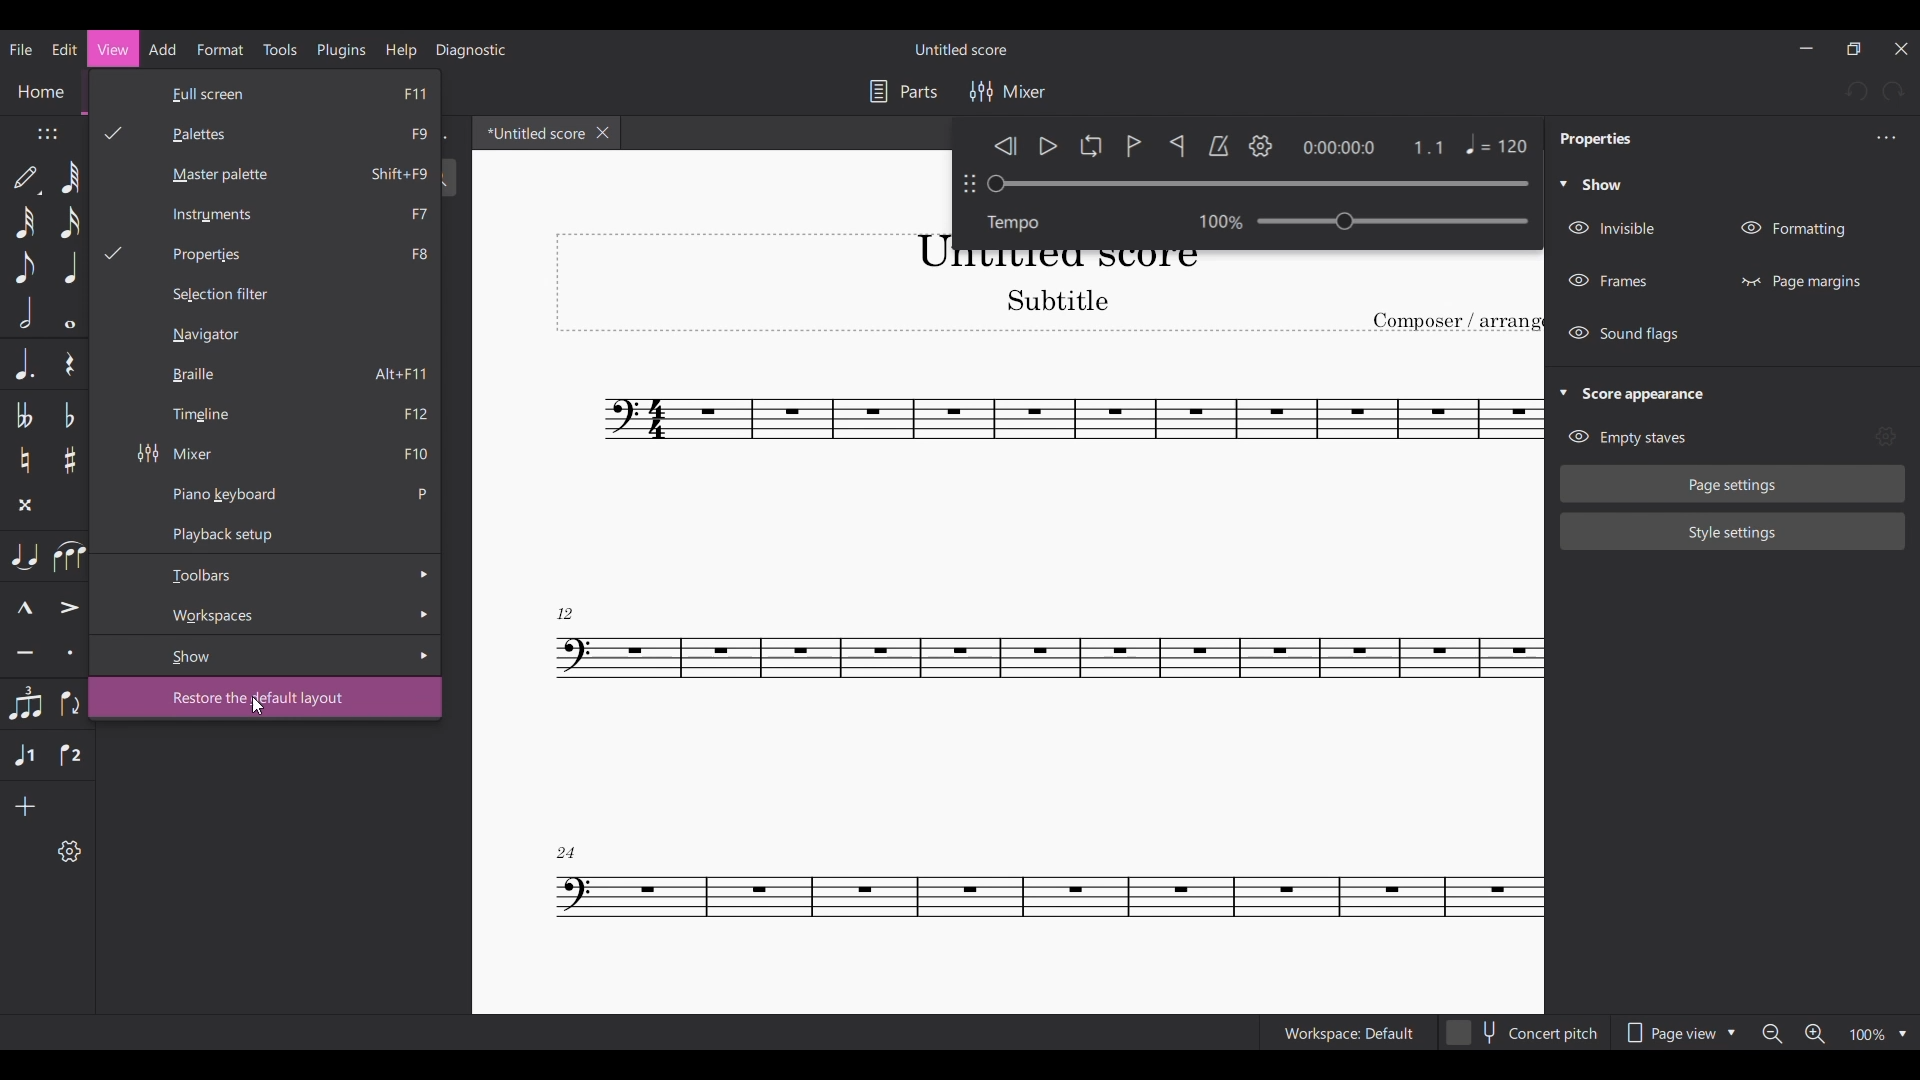 The image size is (1920, 1080). What do you see at coordinates (1880, 1034) in the screenshot?
I see `100%` at bounding box center [1880, 1034].